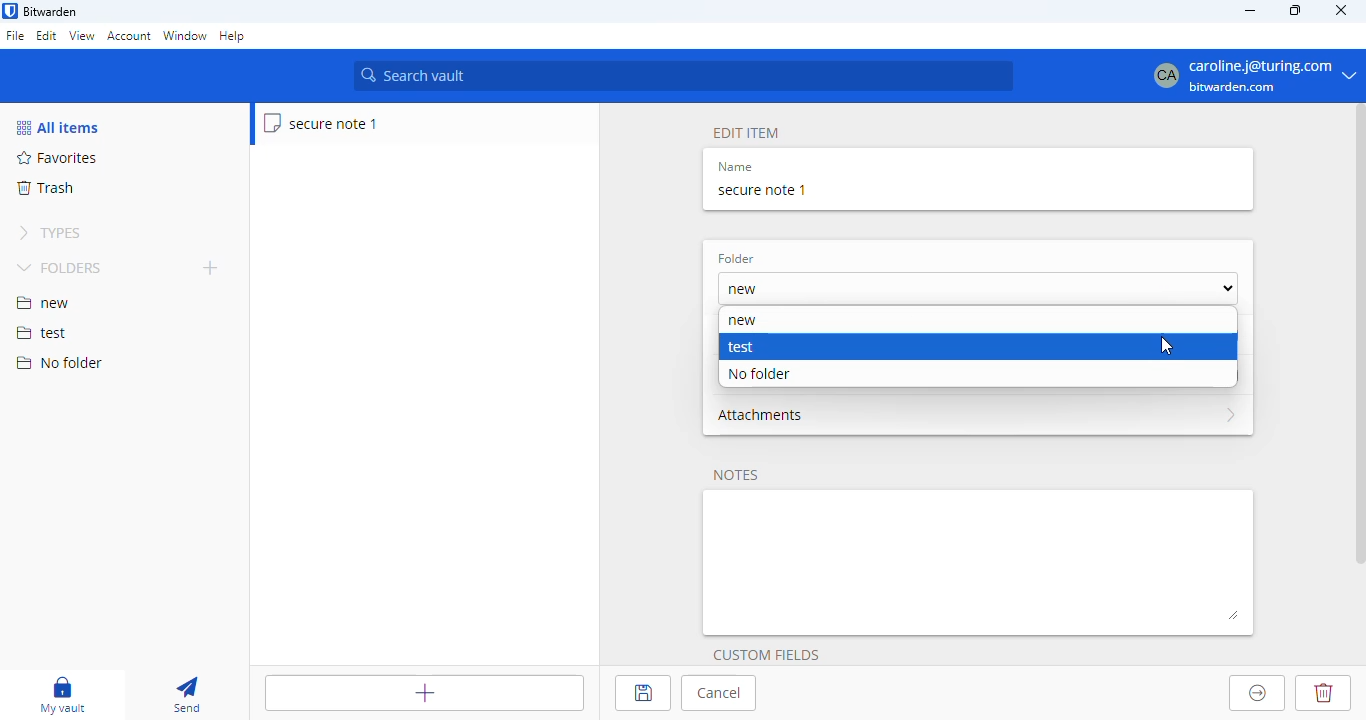  What do you see at coordinates (1249, 10) in the screenshot?
I see `minimize` at bounding box center [1249, 10].